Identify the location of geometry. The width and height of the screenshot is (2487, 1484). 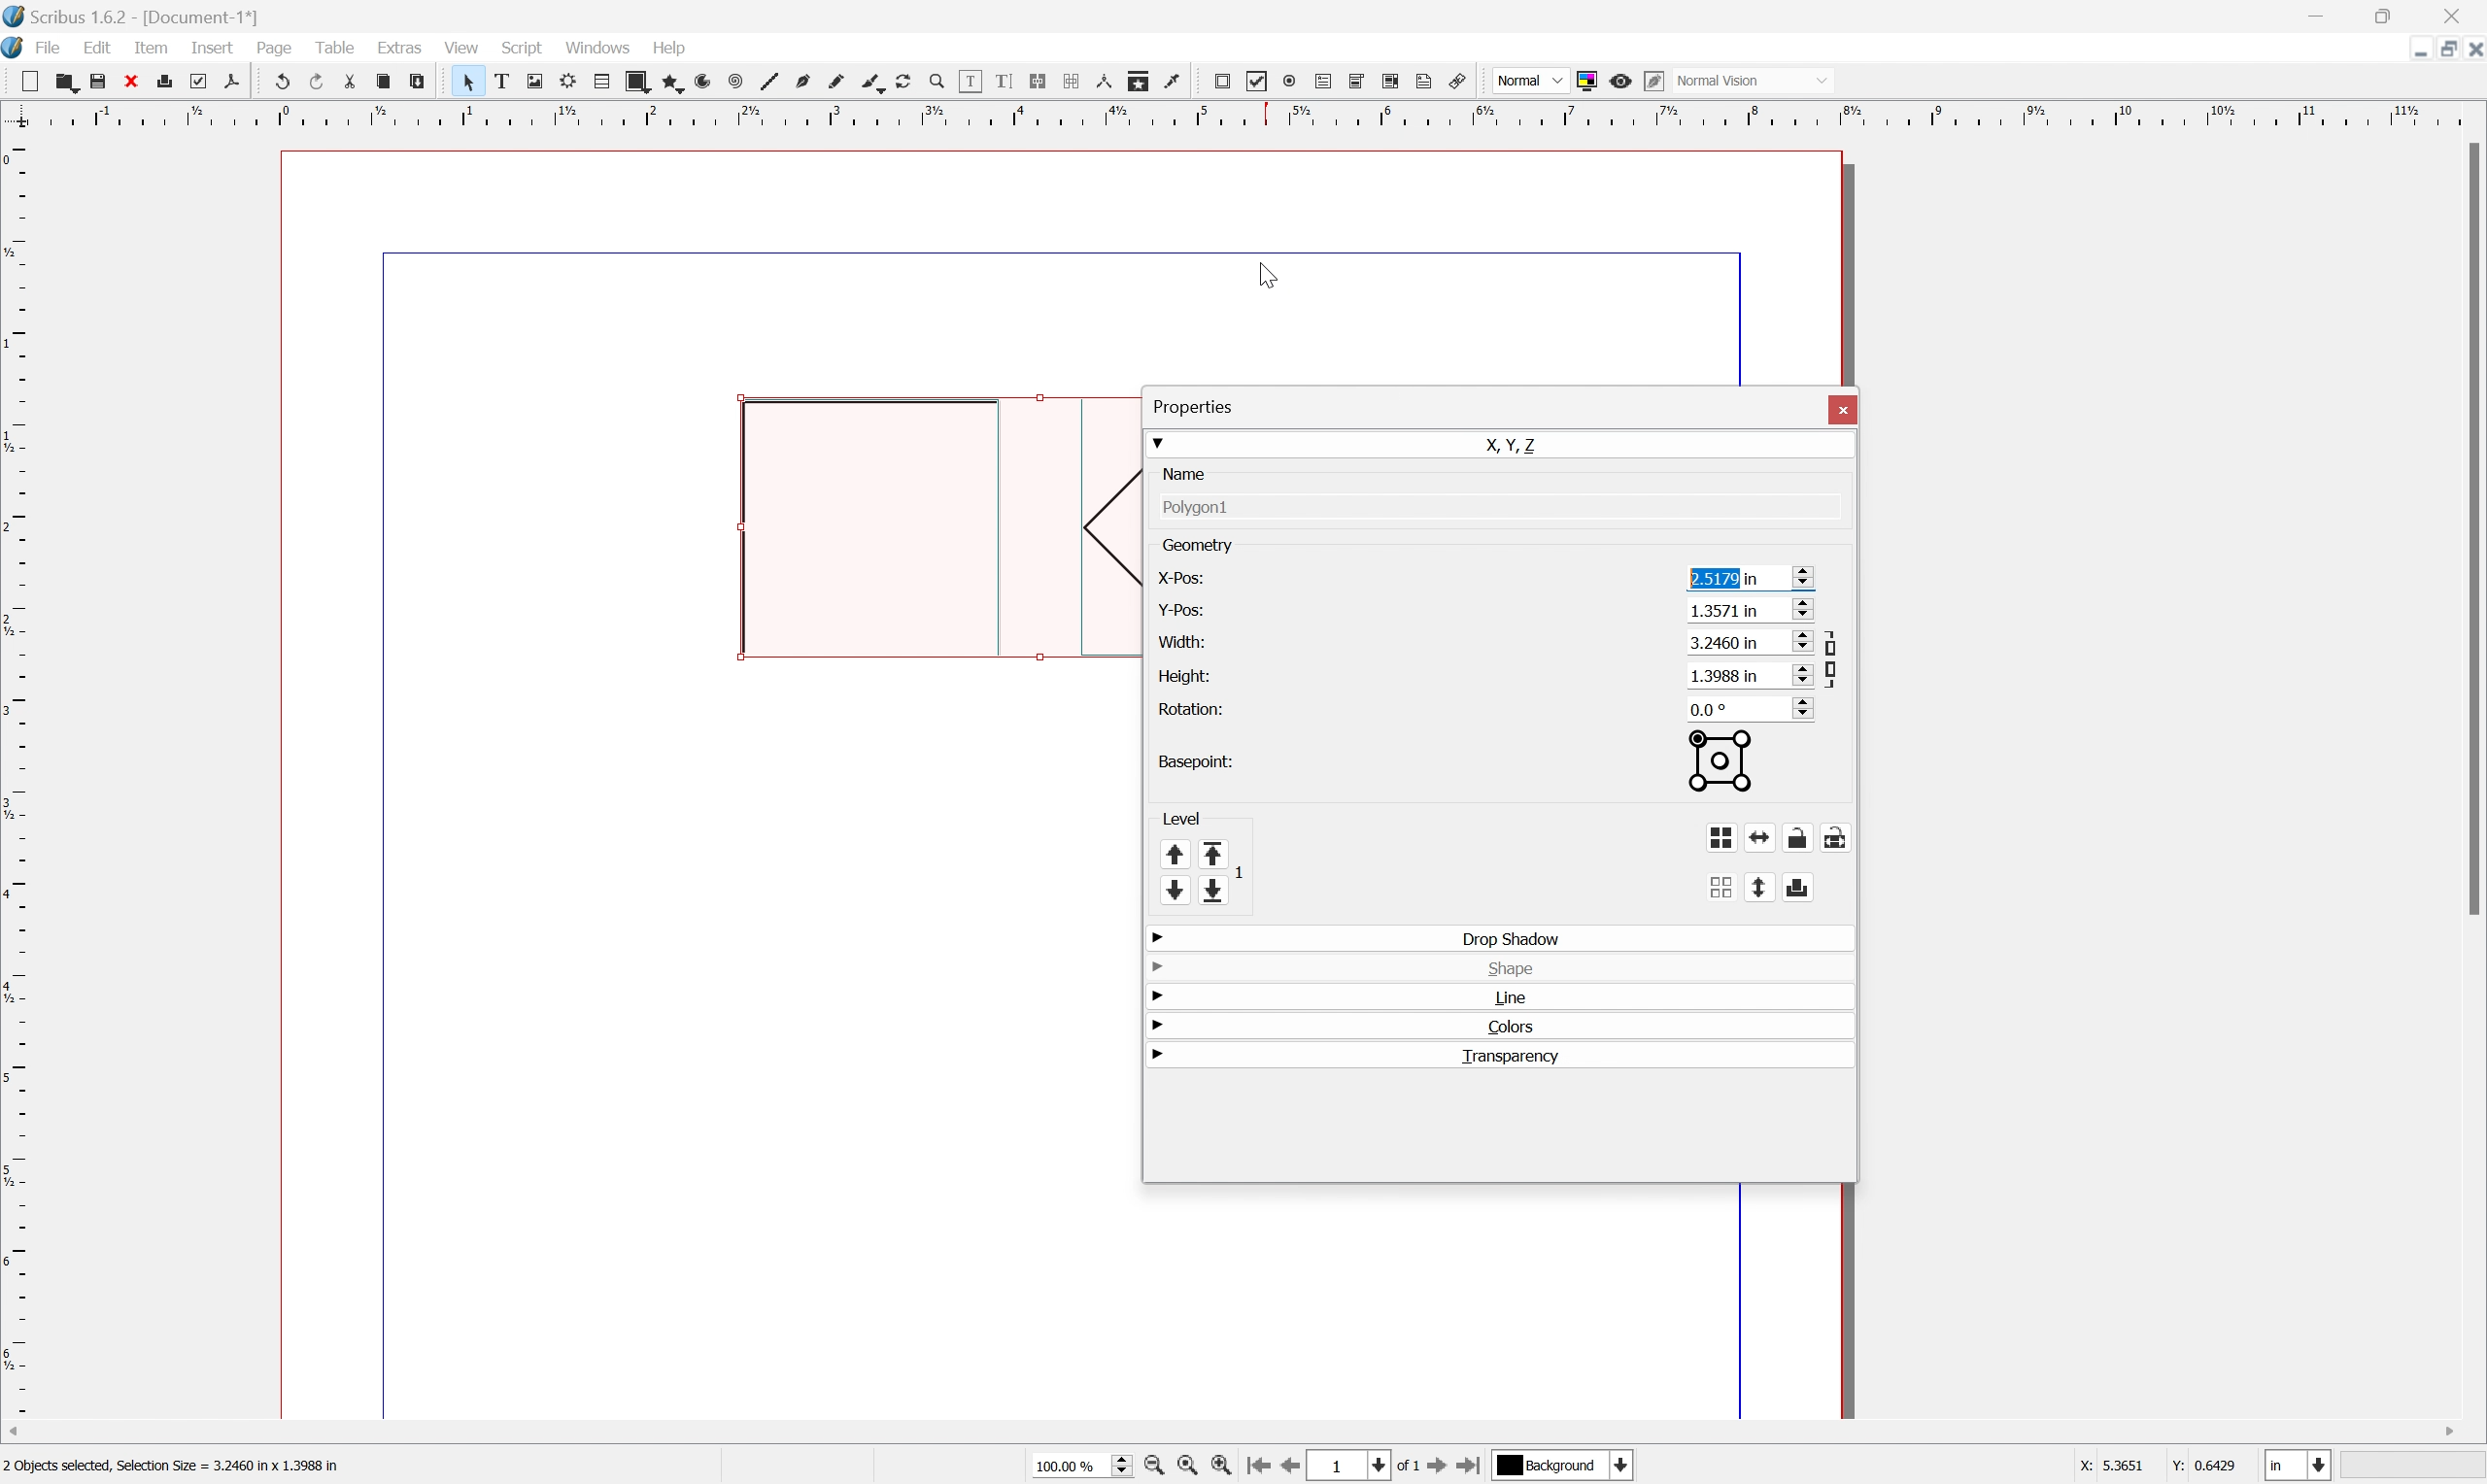
(1199, 543).